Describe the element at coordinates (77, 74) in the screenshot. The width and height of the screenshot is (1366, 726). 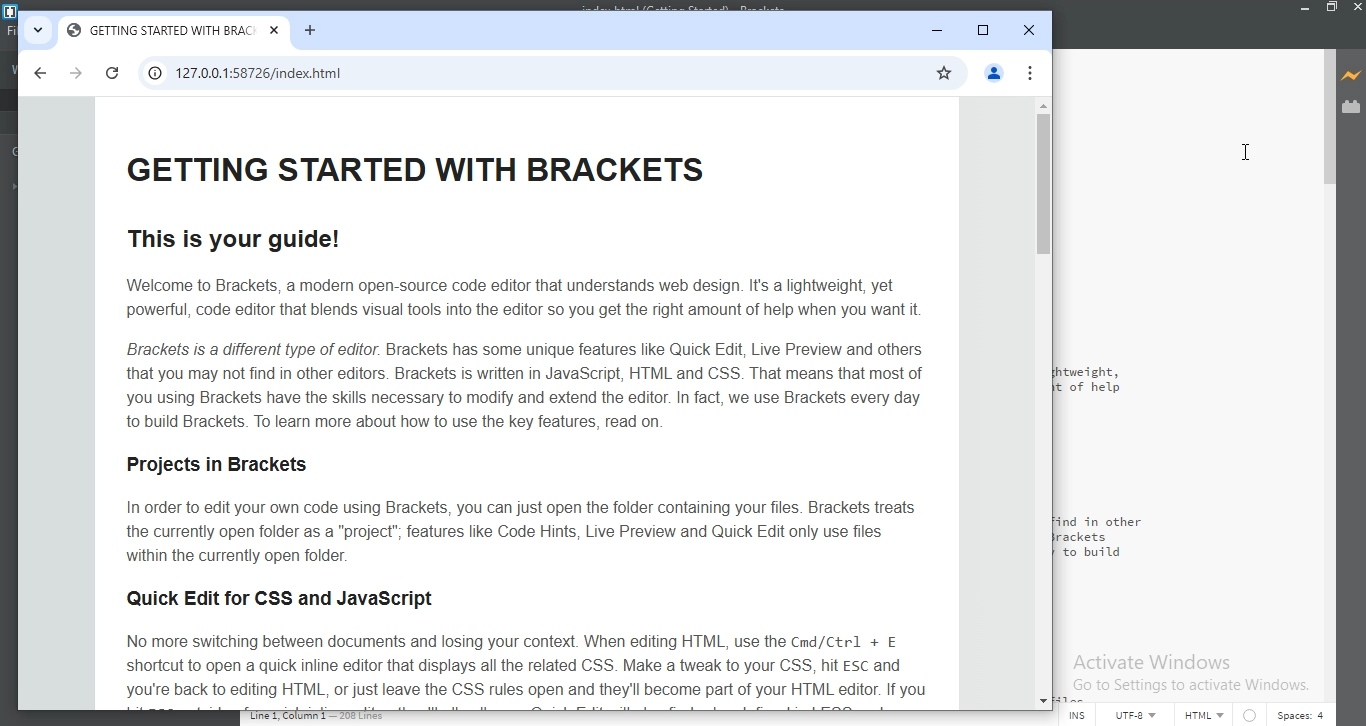
I see `next page` at that location.